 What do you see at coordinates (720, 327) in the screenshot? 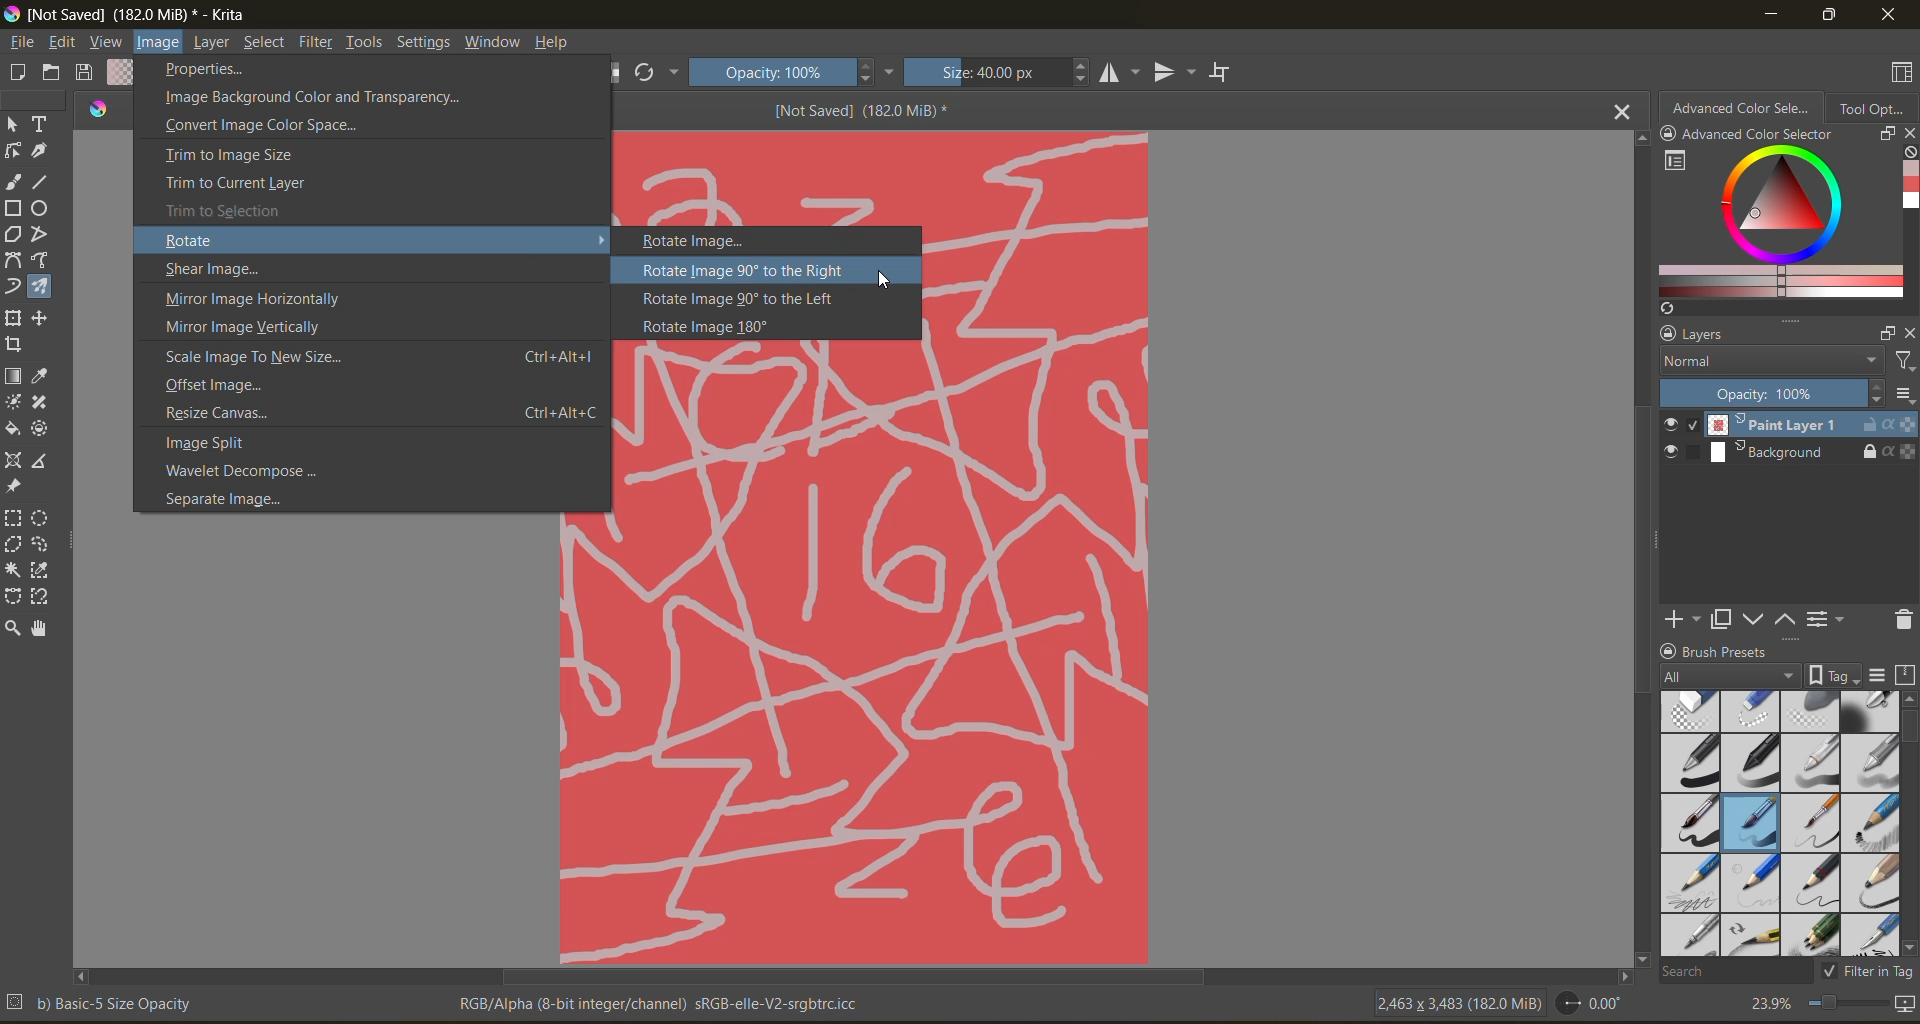
I see `rotate image 180` at bounding box center [720, 327].